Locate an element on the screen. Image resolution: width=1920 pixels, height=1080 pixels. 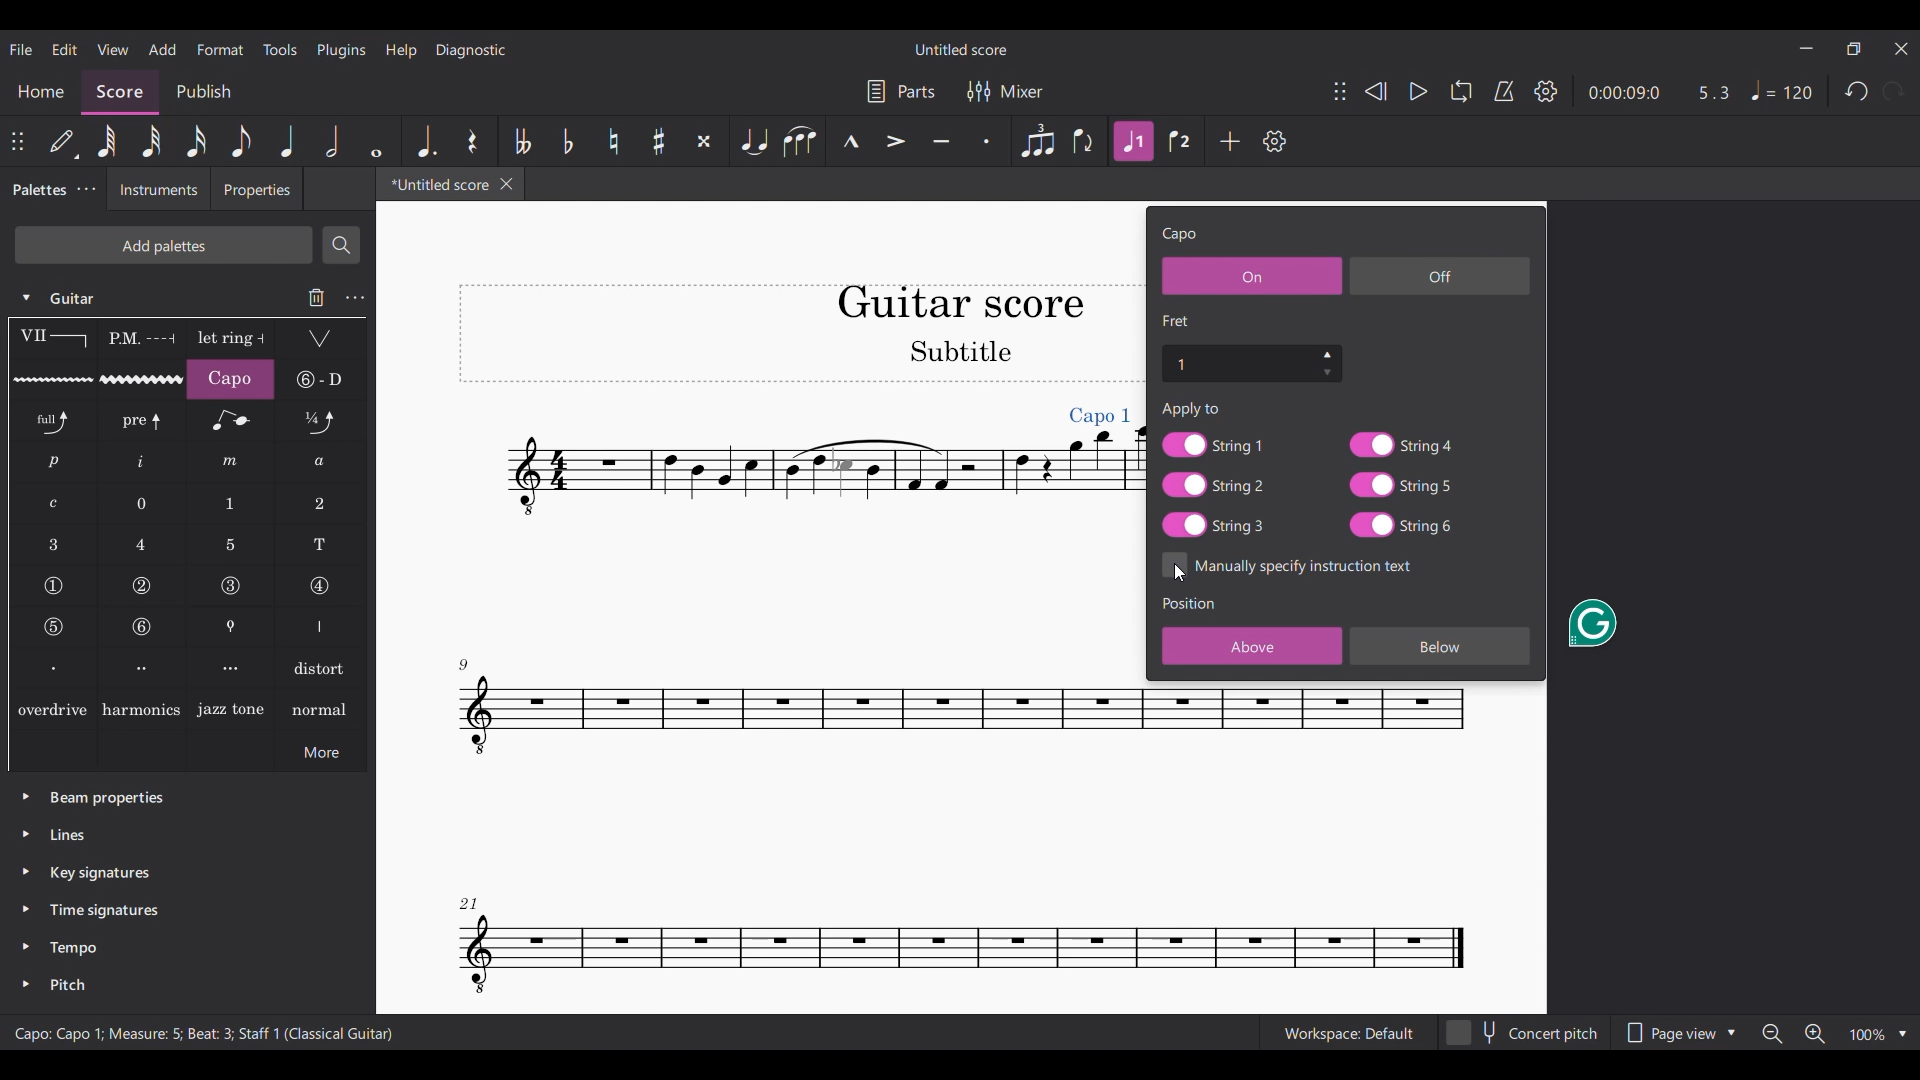
String number 5 is located at coordinates (54, 627).